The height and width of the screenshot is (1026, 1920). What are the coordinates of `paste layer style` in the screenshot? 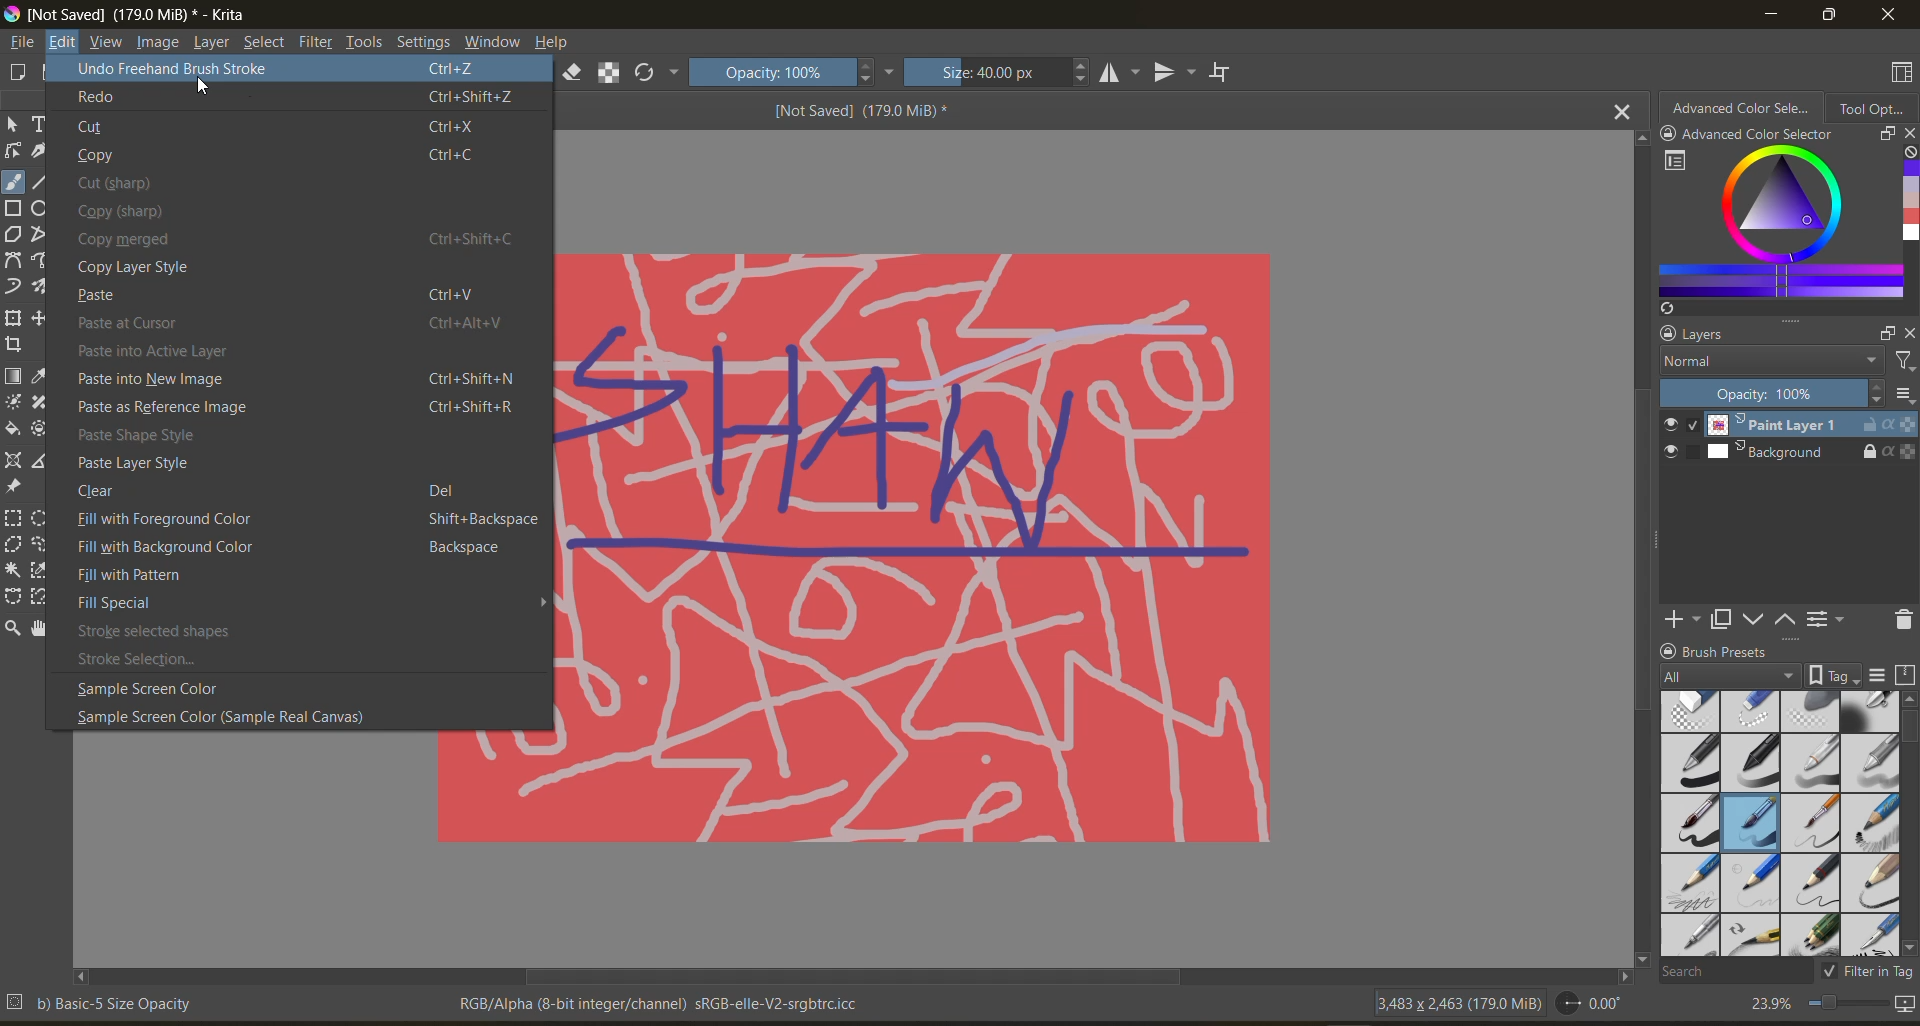 It's located at (144, 463).